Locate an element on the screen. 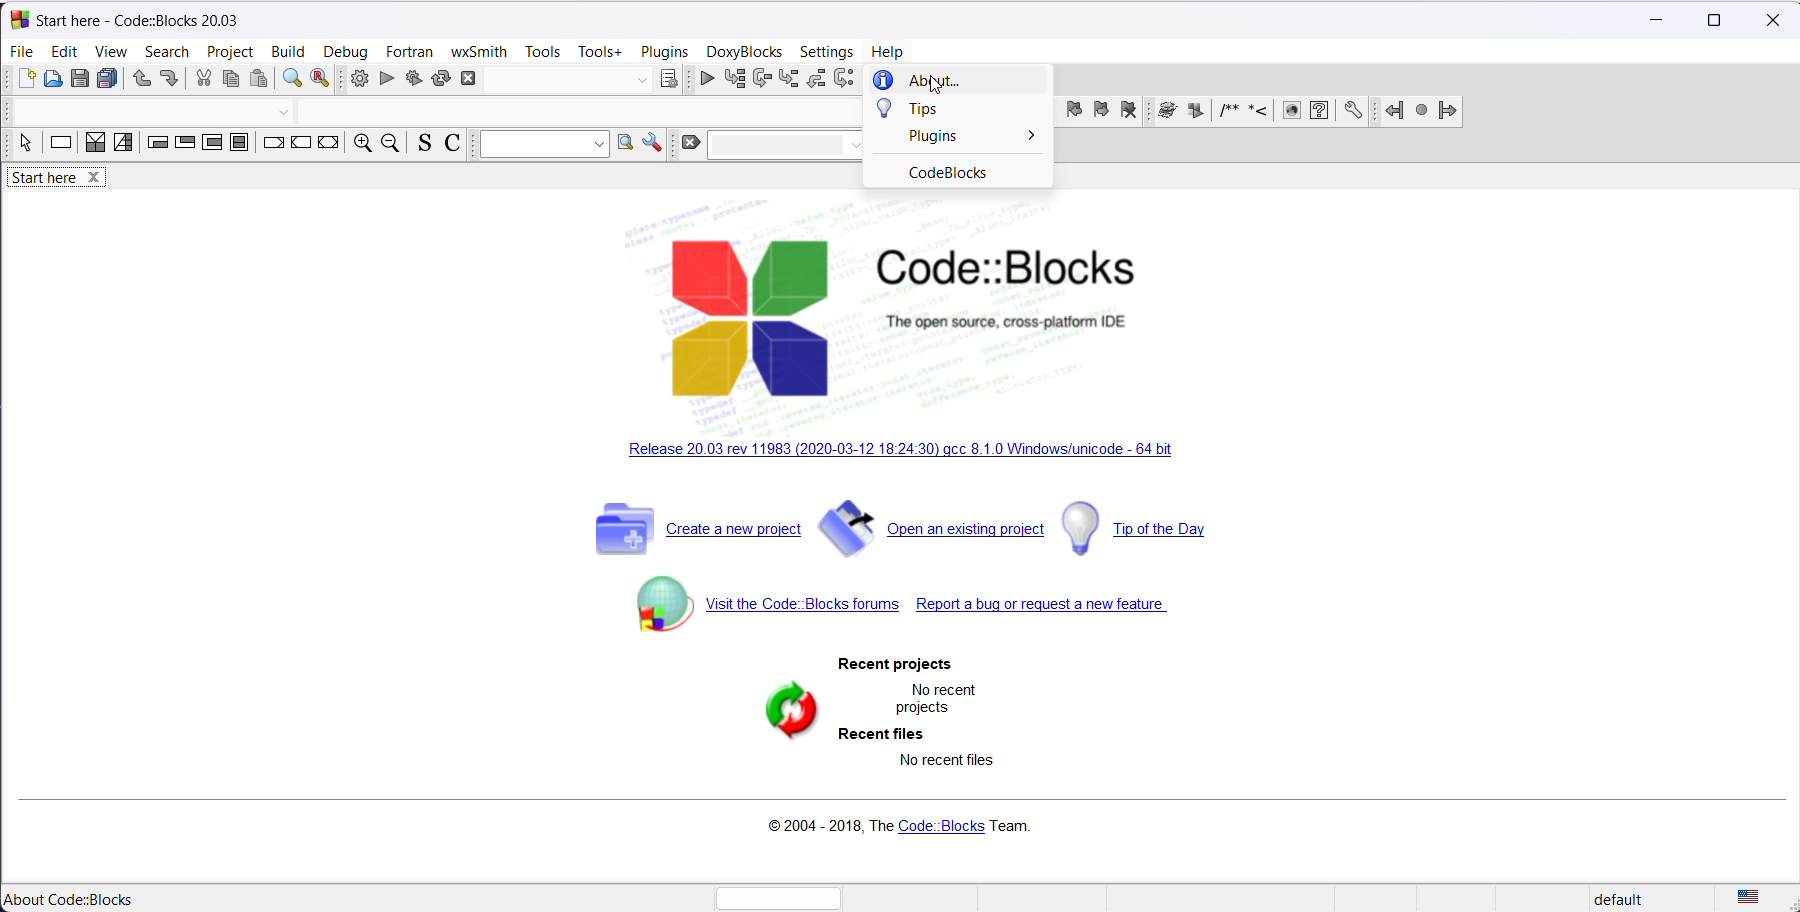 The width and height of the screenshot is (1800, 912). project is located at coordinates (231, 51).